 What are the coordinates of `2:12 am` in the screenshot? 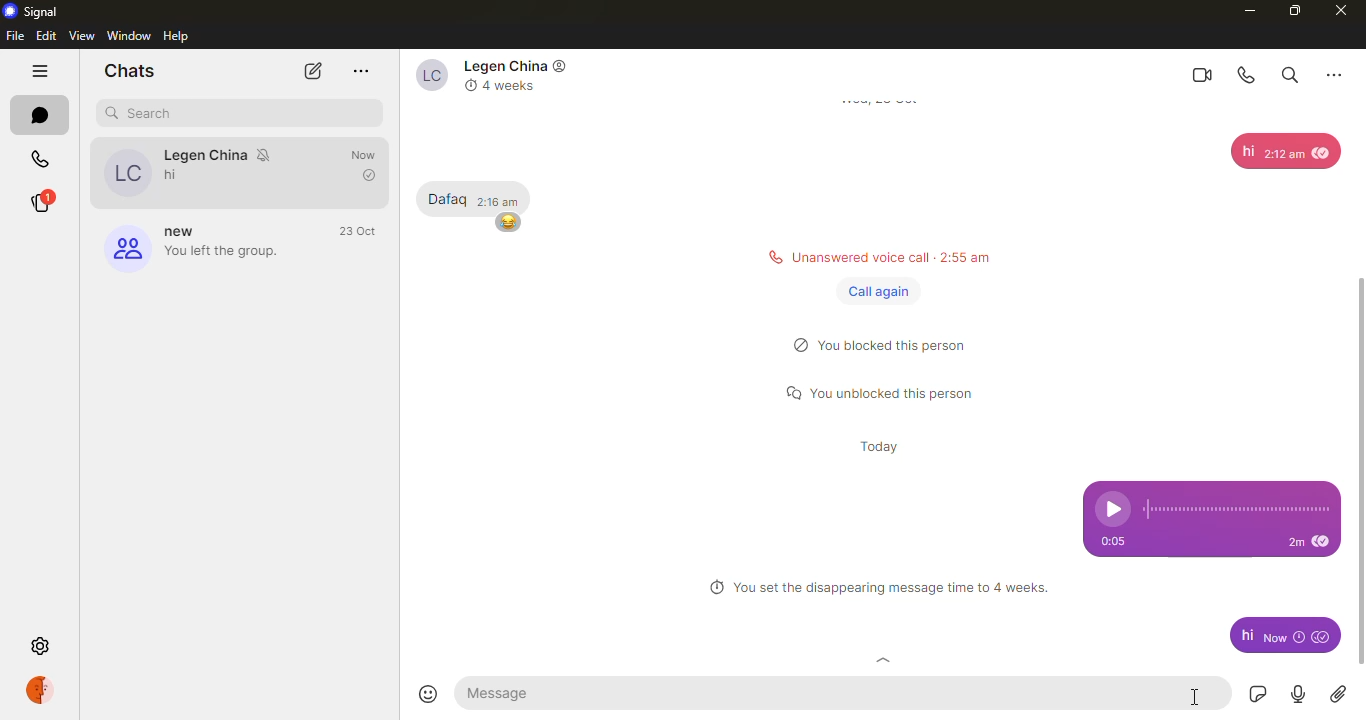 It's located at (1283, 153).